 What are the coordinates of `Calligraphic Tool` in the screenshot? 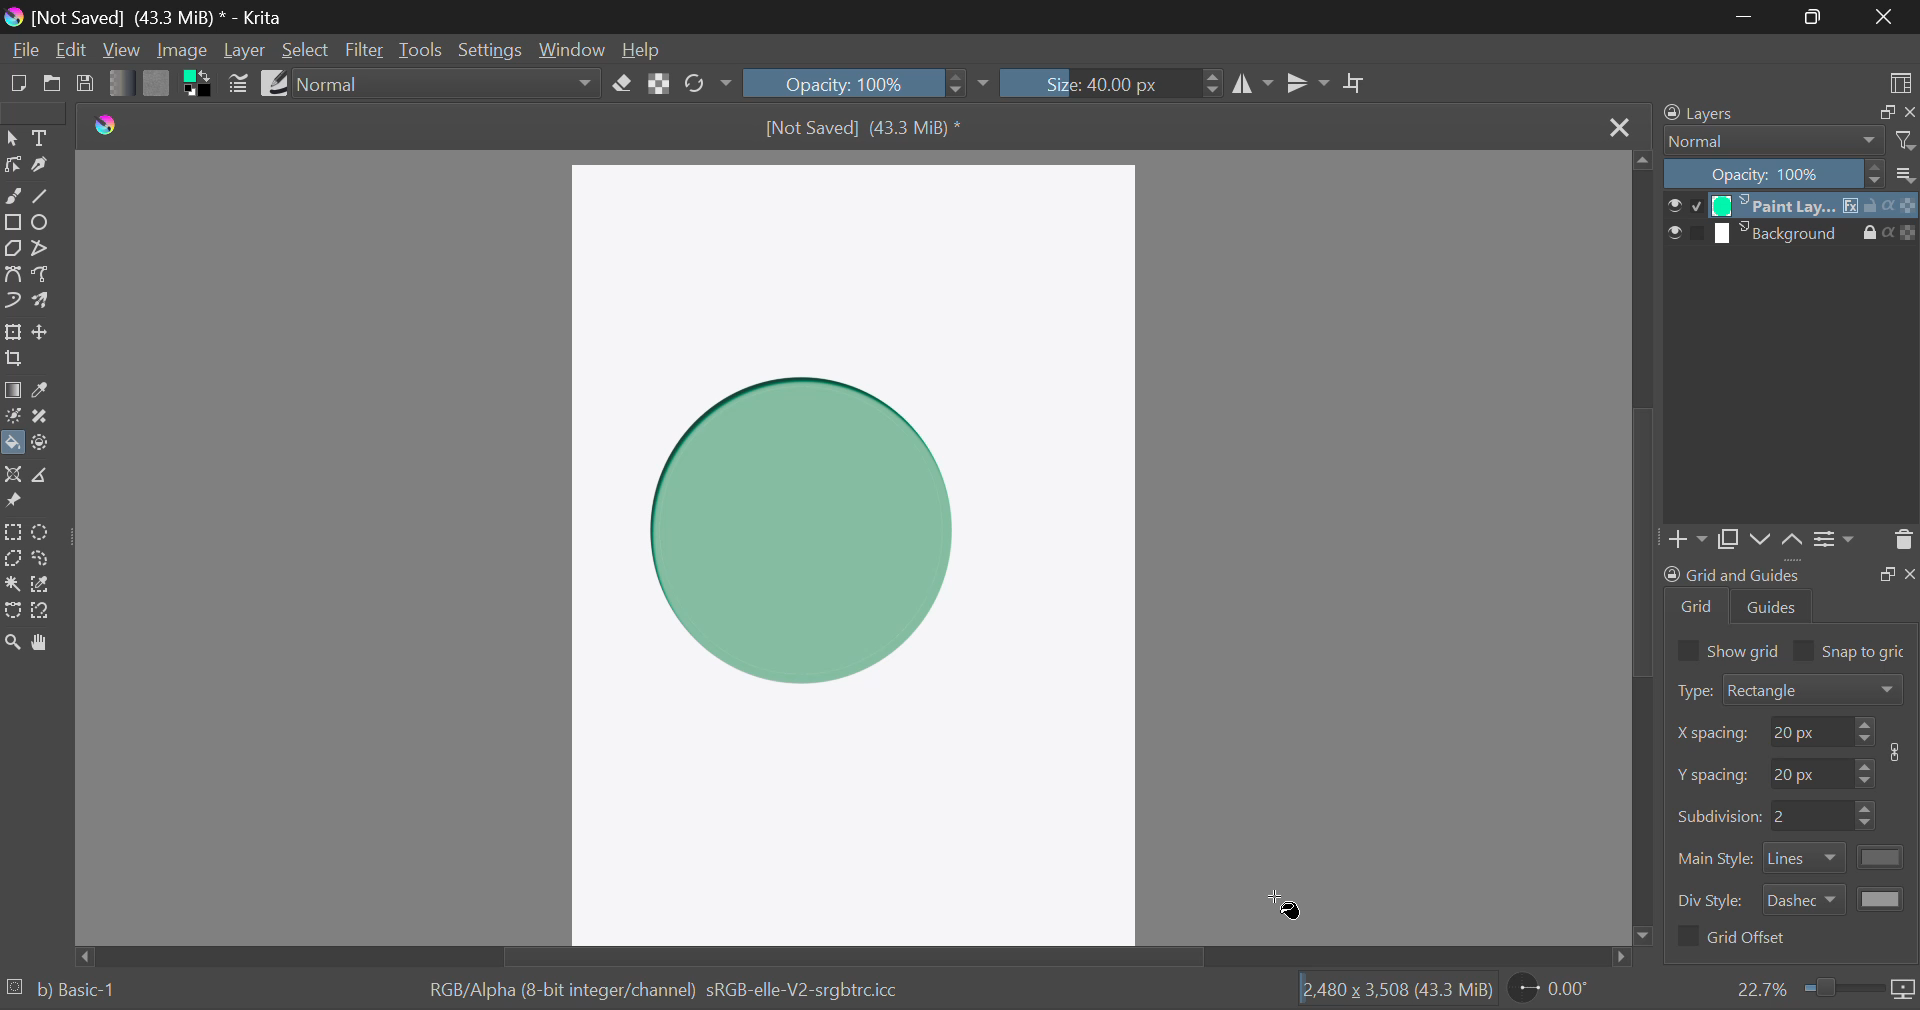 It's located at (41, 165).